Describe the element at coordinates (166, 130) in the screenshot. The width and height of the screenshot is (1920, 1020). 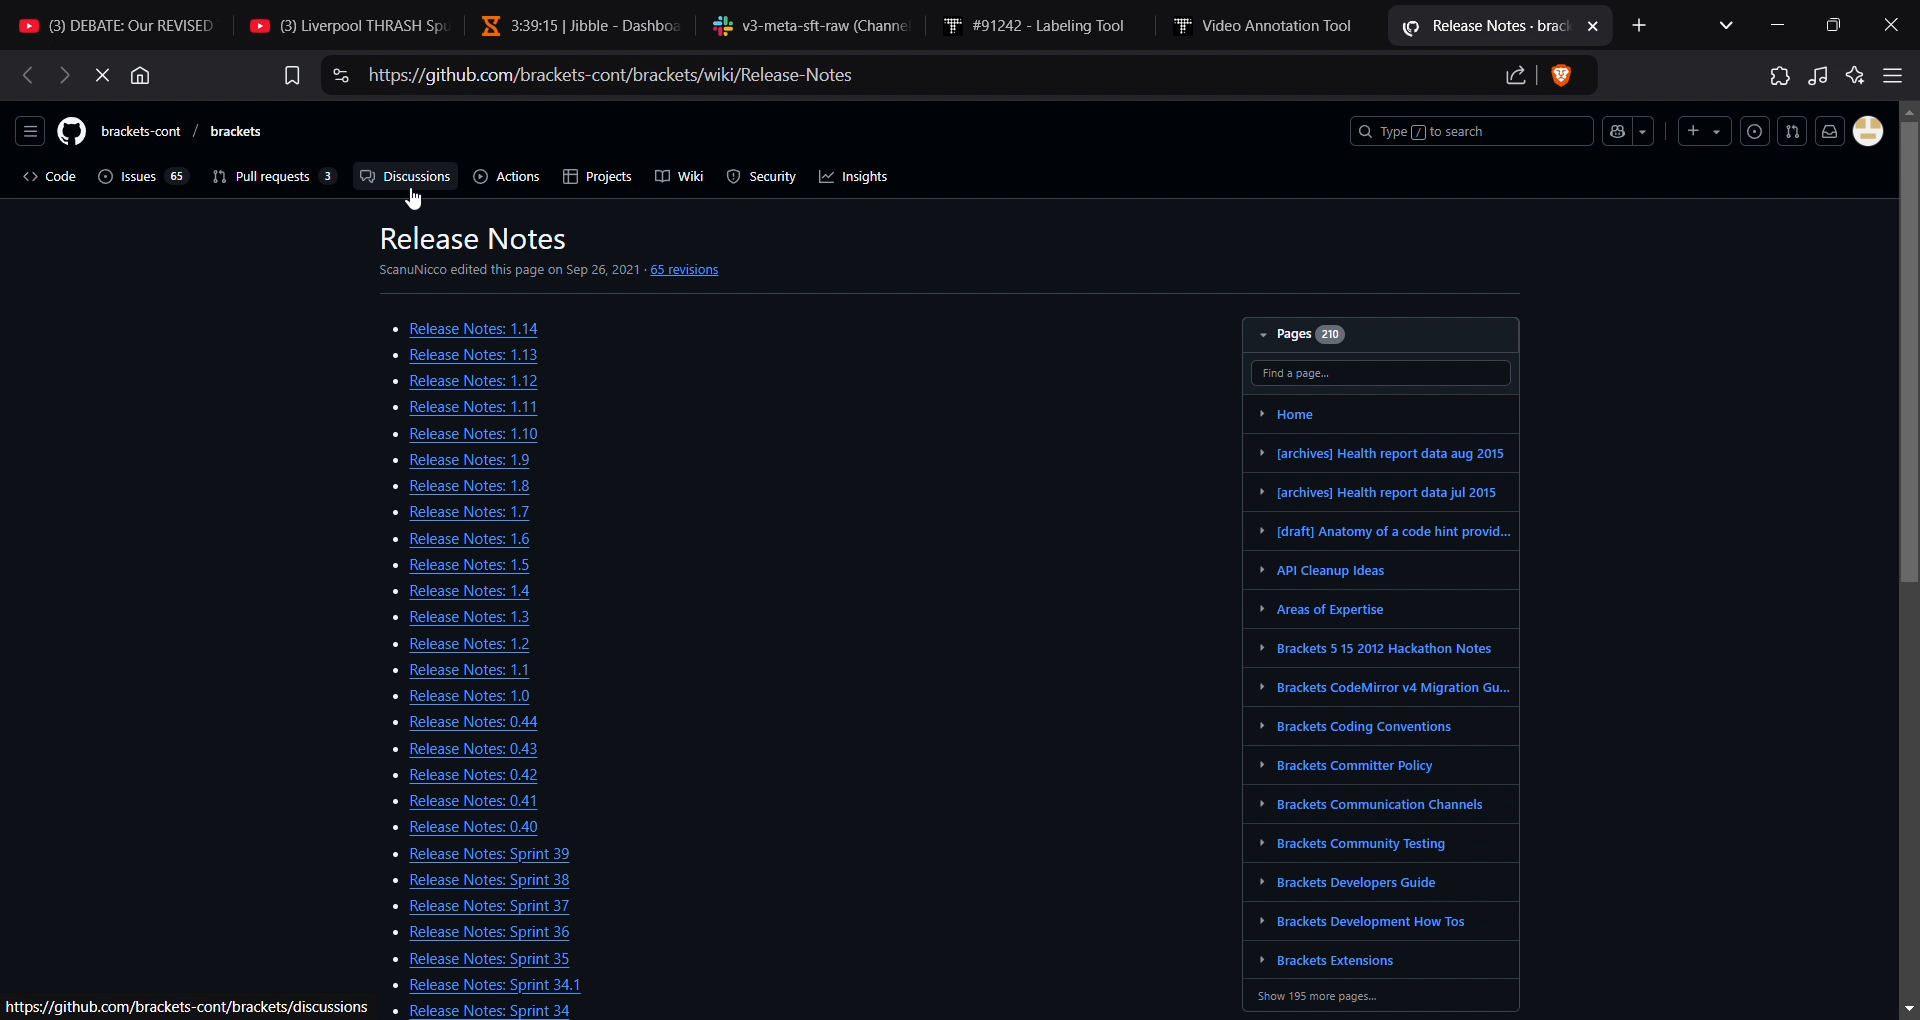
I see `™) brackets-cont / brackets` at that location.